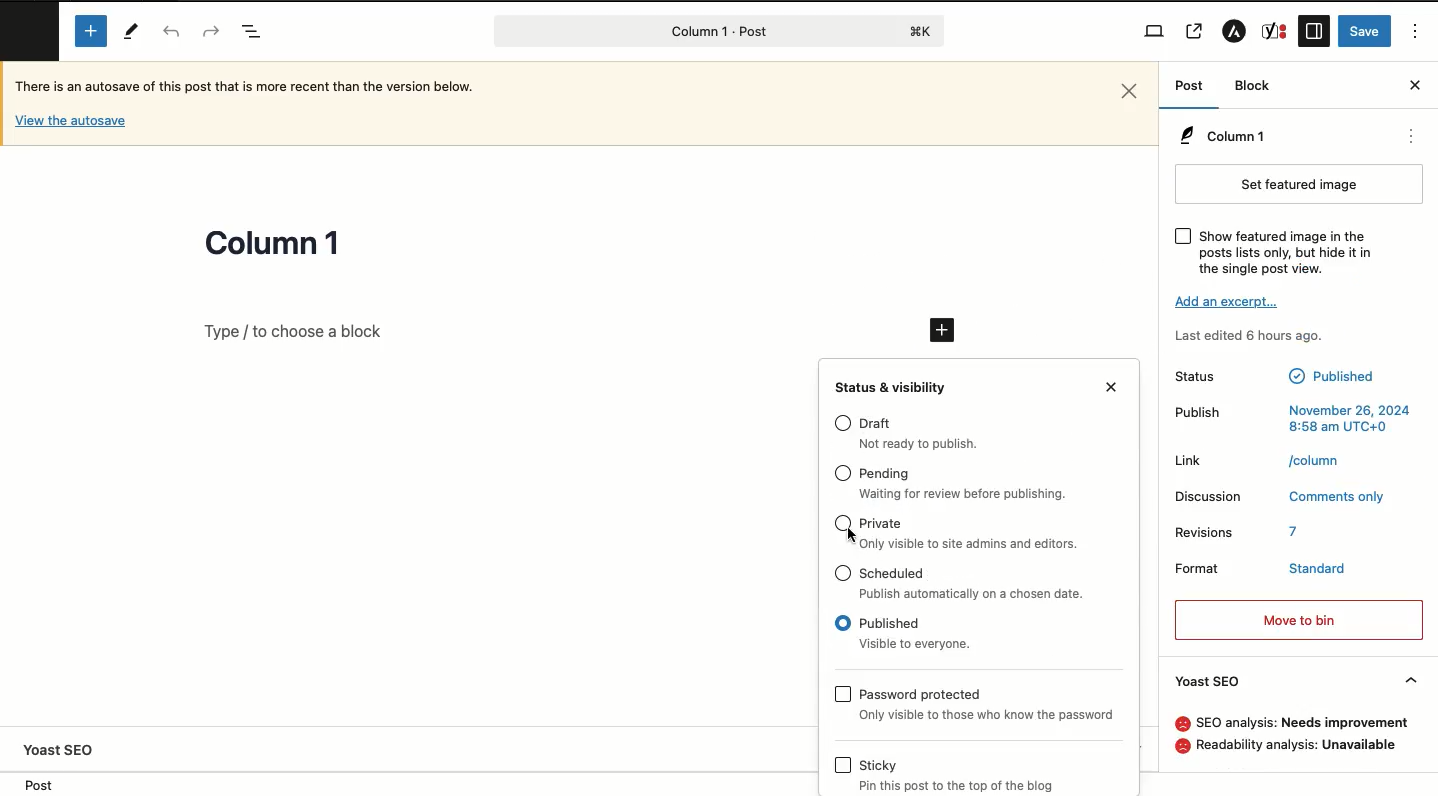 The width and height of the screenshot is (1438, 796). What do you see at coordinates (684, 33) in the screenshot?
I see `name -Post` at bounding box center [684, 33].